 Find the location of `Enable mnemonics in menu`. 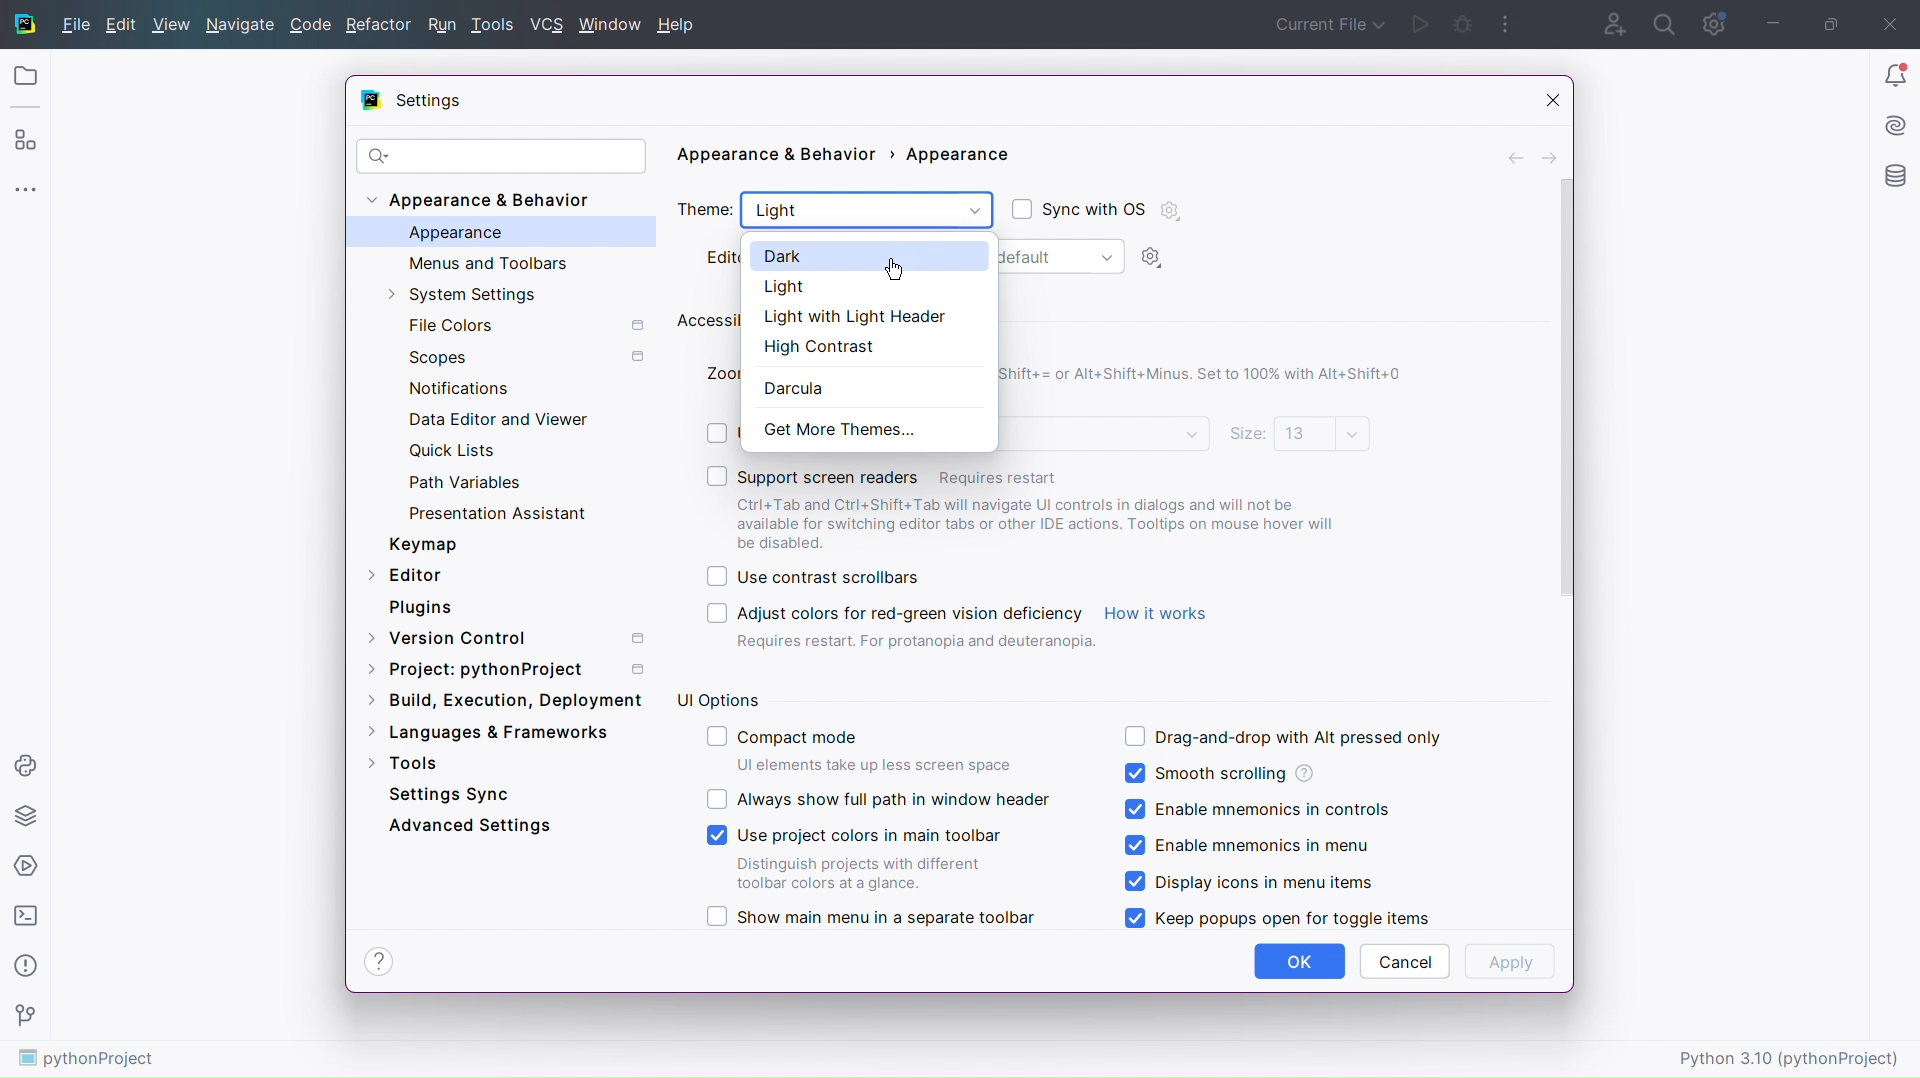

Enable mnemonics in menu is located at coordinates (1254, 847).